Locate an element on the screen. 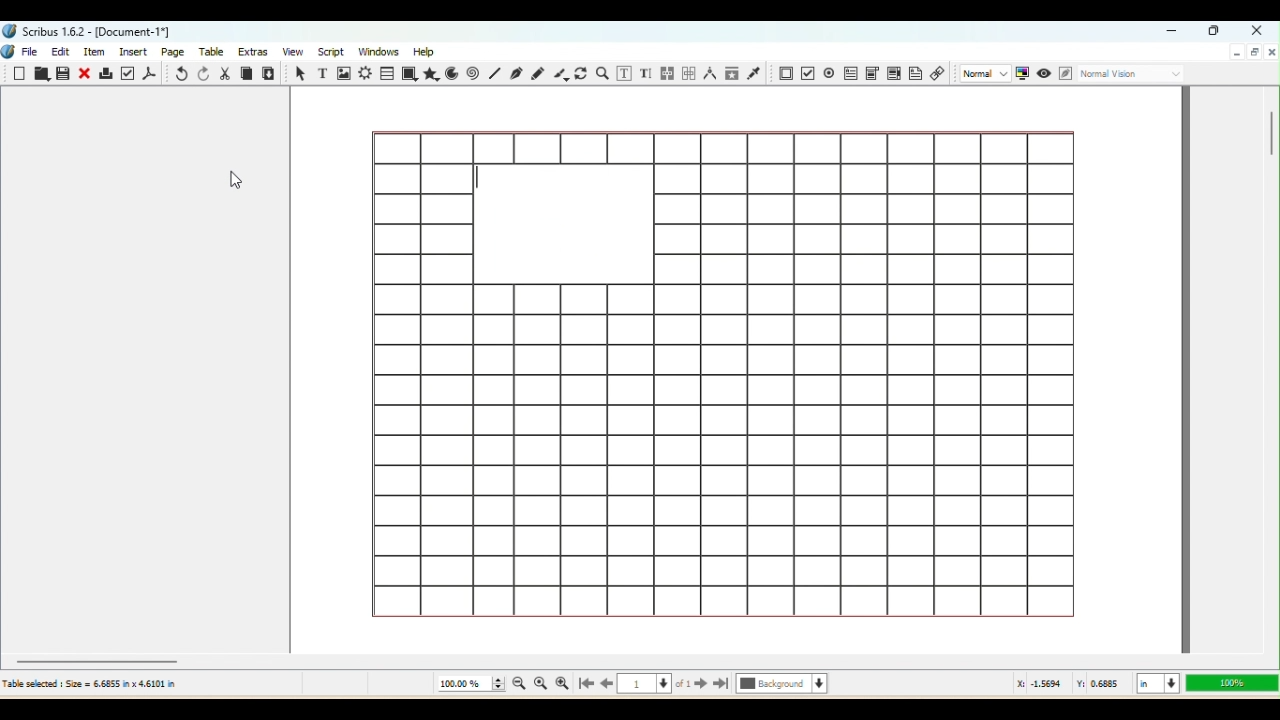 The image size is (1280, 720). Undo is located at coordinates (179, 74).